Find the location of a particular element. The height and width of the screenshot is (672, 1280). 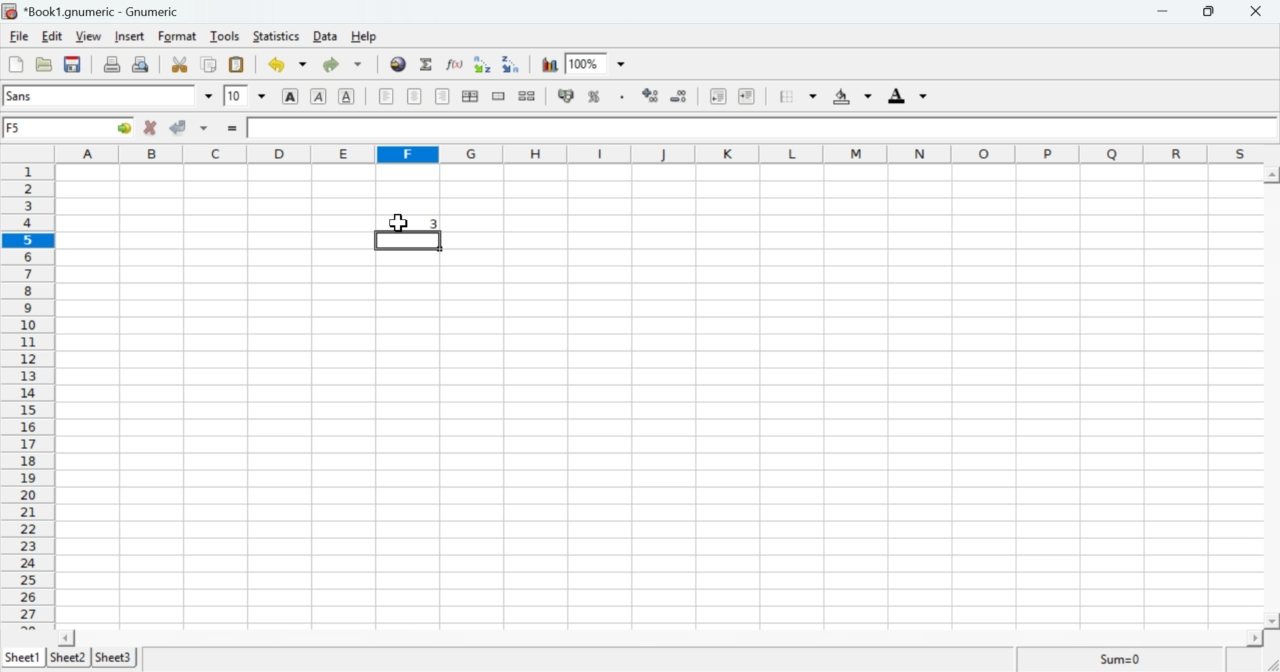

Chart is located at coordinates (547, 64).